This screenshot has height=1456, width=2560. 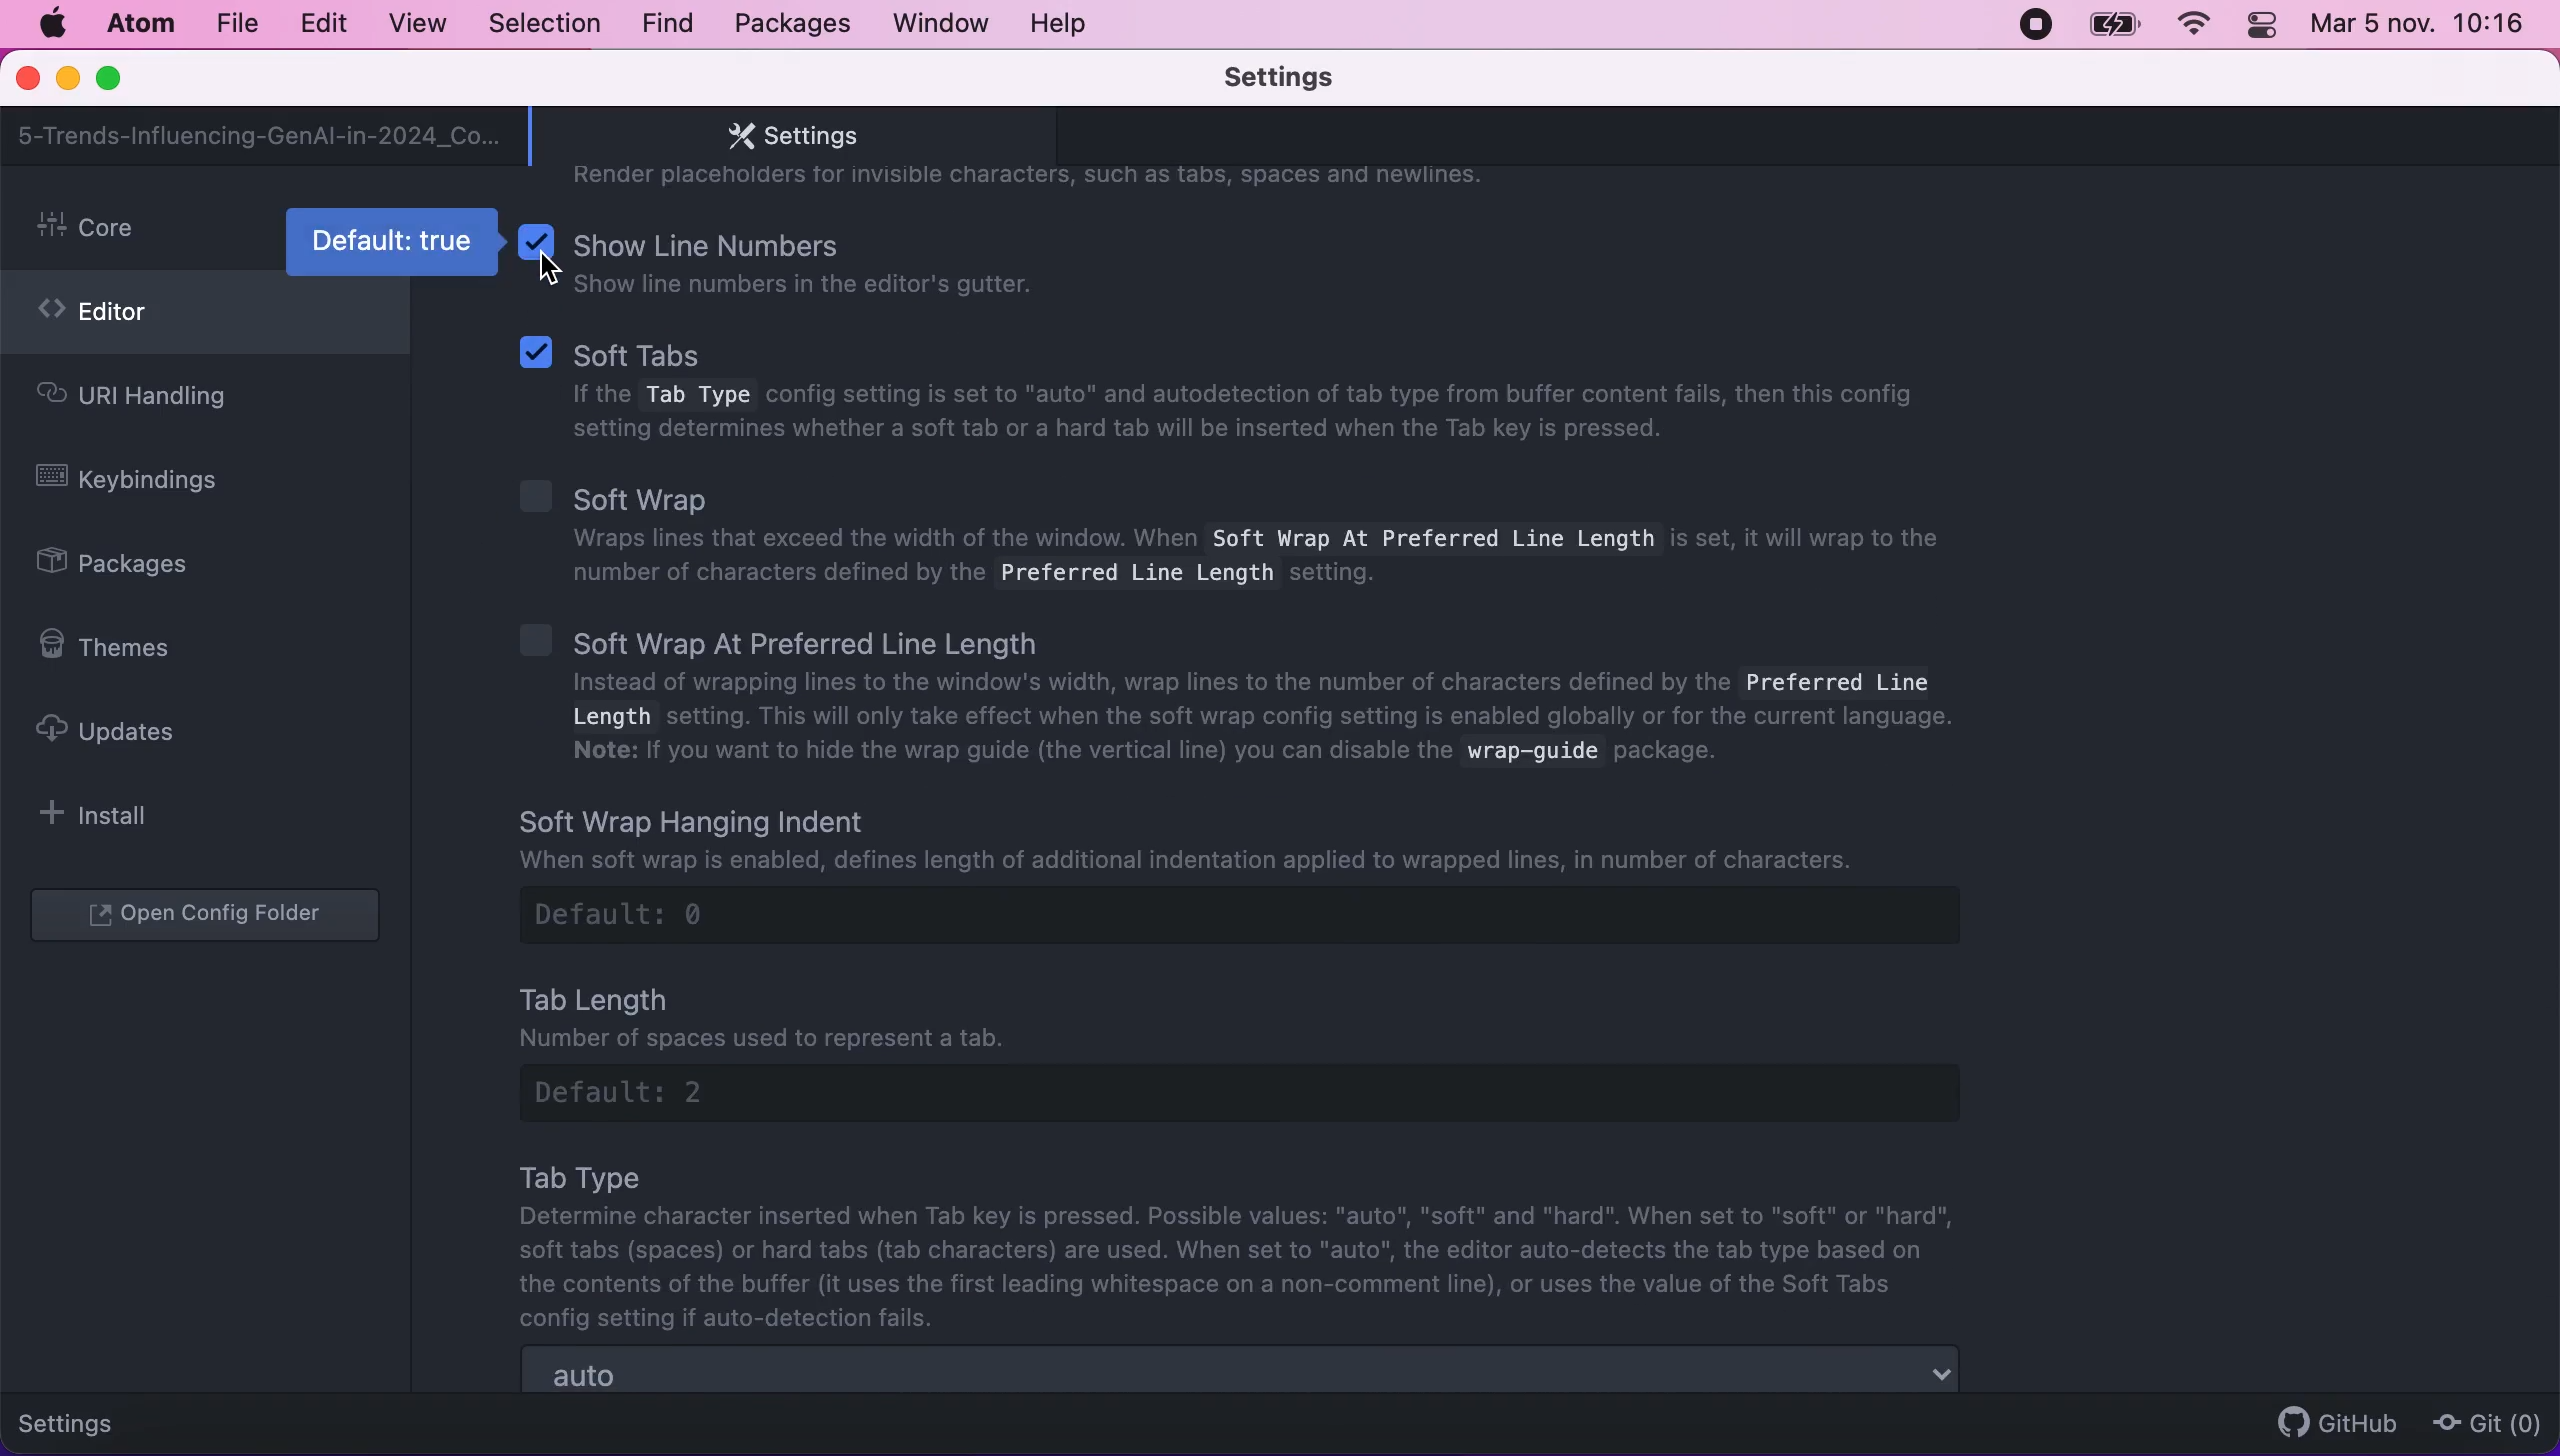 What do you see at coordinates (210, 917) in the screenshot?
I see `open config folder` at bounding box center [210, 917].